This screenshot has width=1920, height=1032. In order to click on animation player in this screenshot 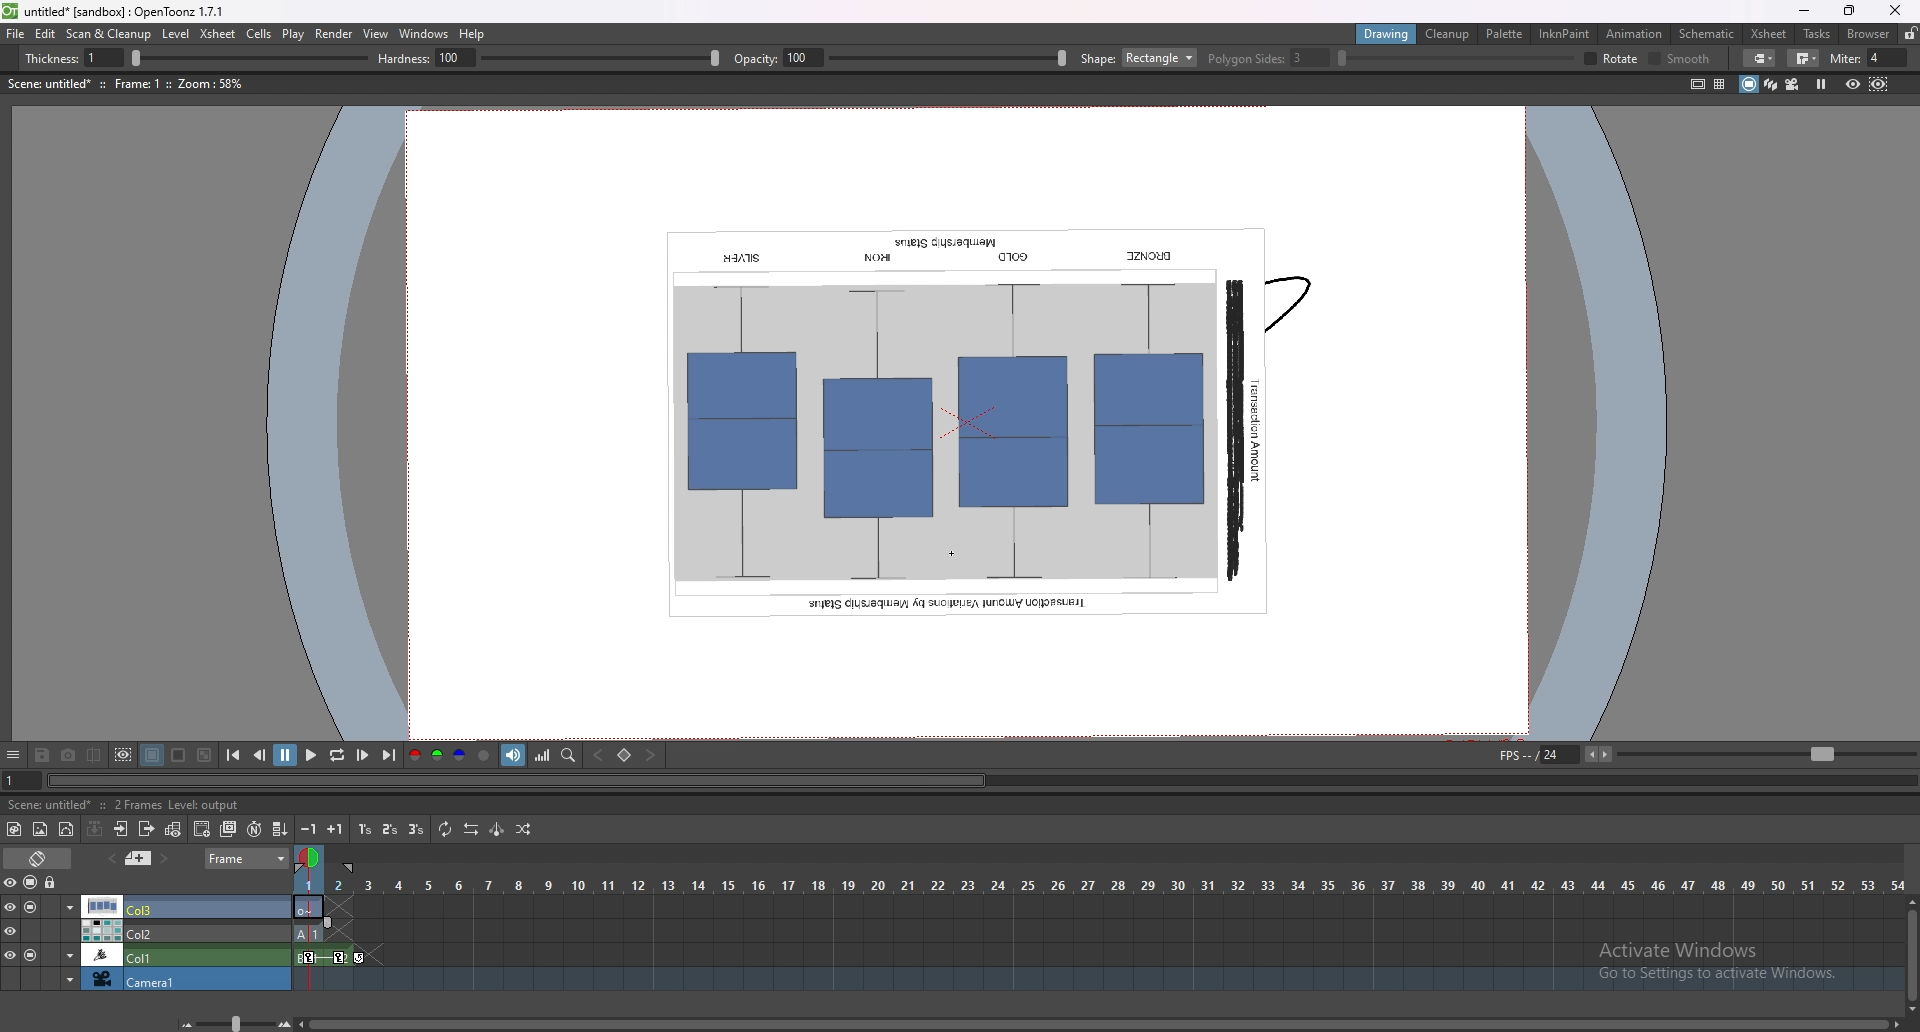, I will do `click(980, 779)`.